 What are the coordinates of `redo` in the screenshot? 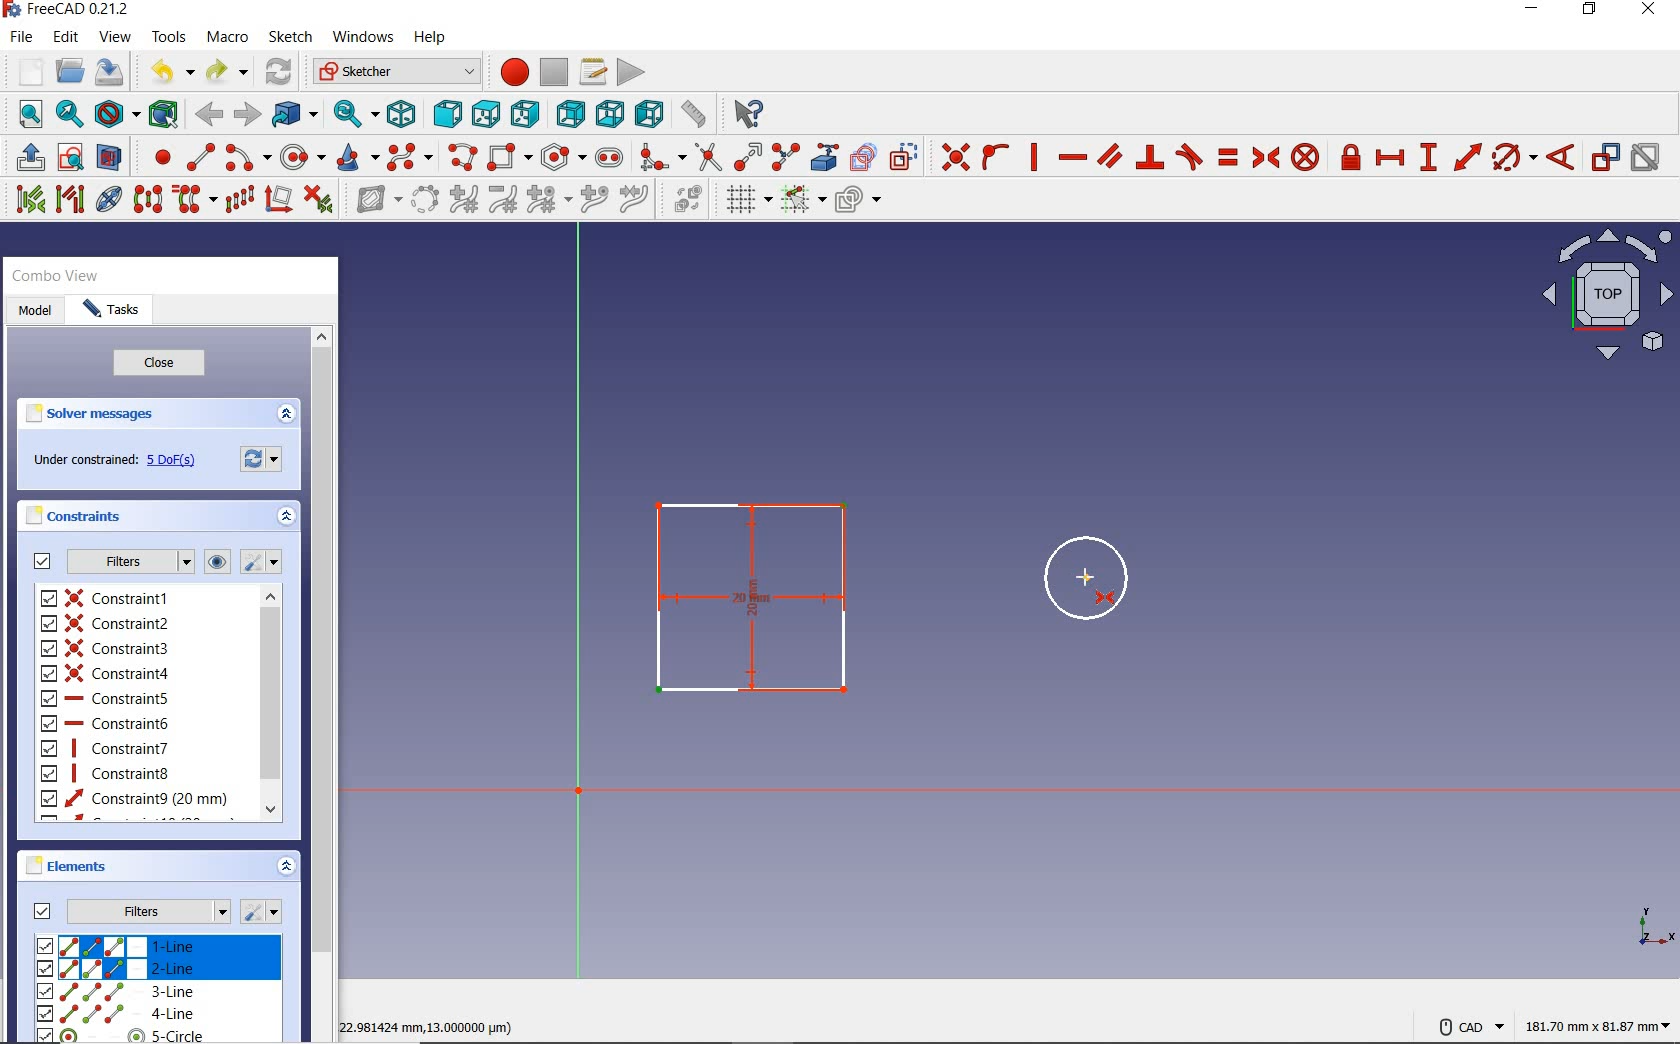 It's located at (227, 71).